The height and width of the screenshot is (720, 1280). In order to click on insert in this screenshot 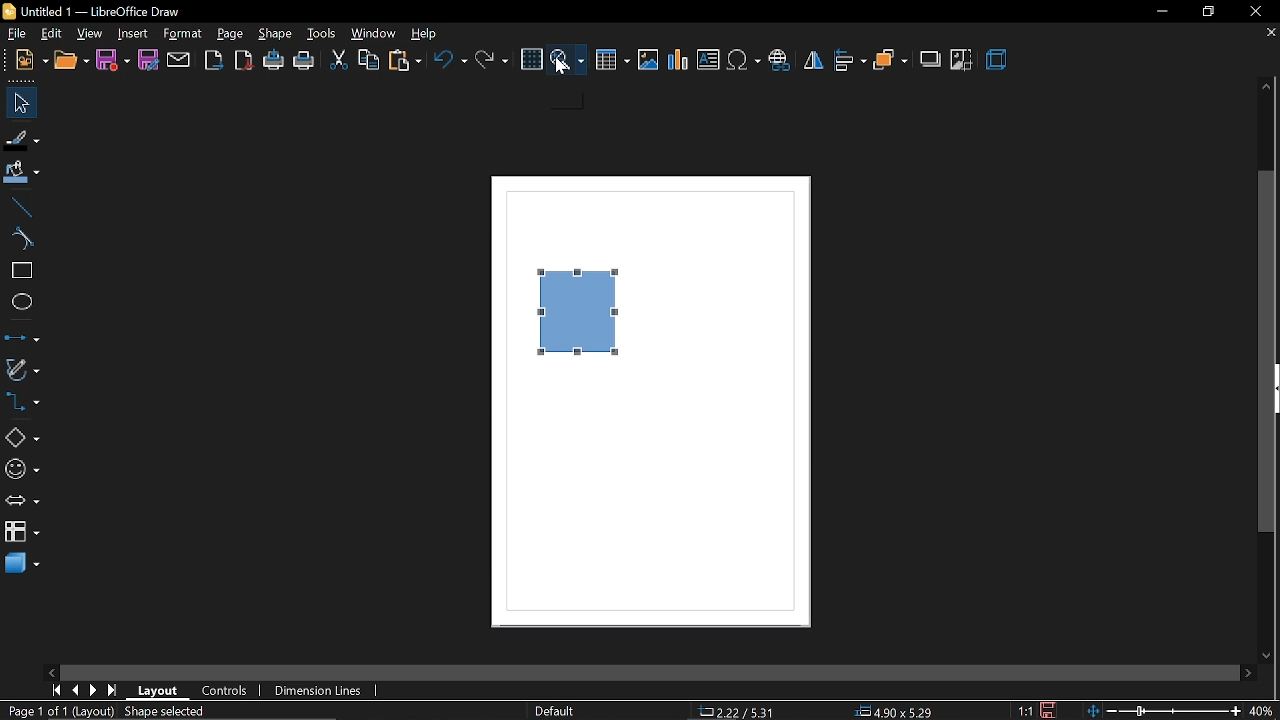, I will do `click(134, 33)`.